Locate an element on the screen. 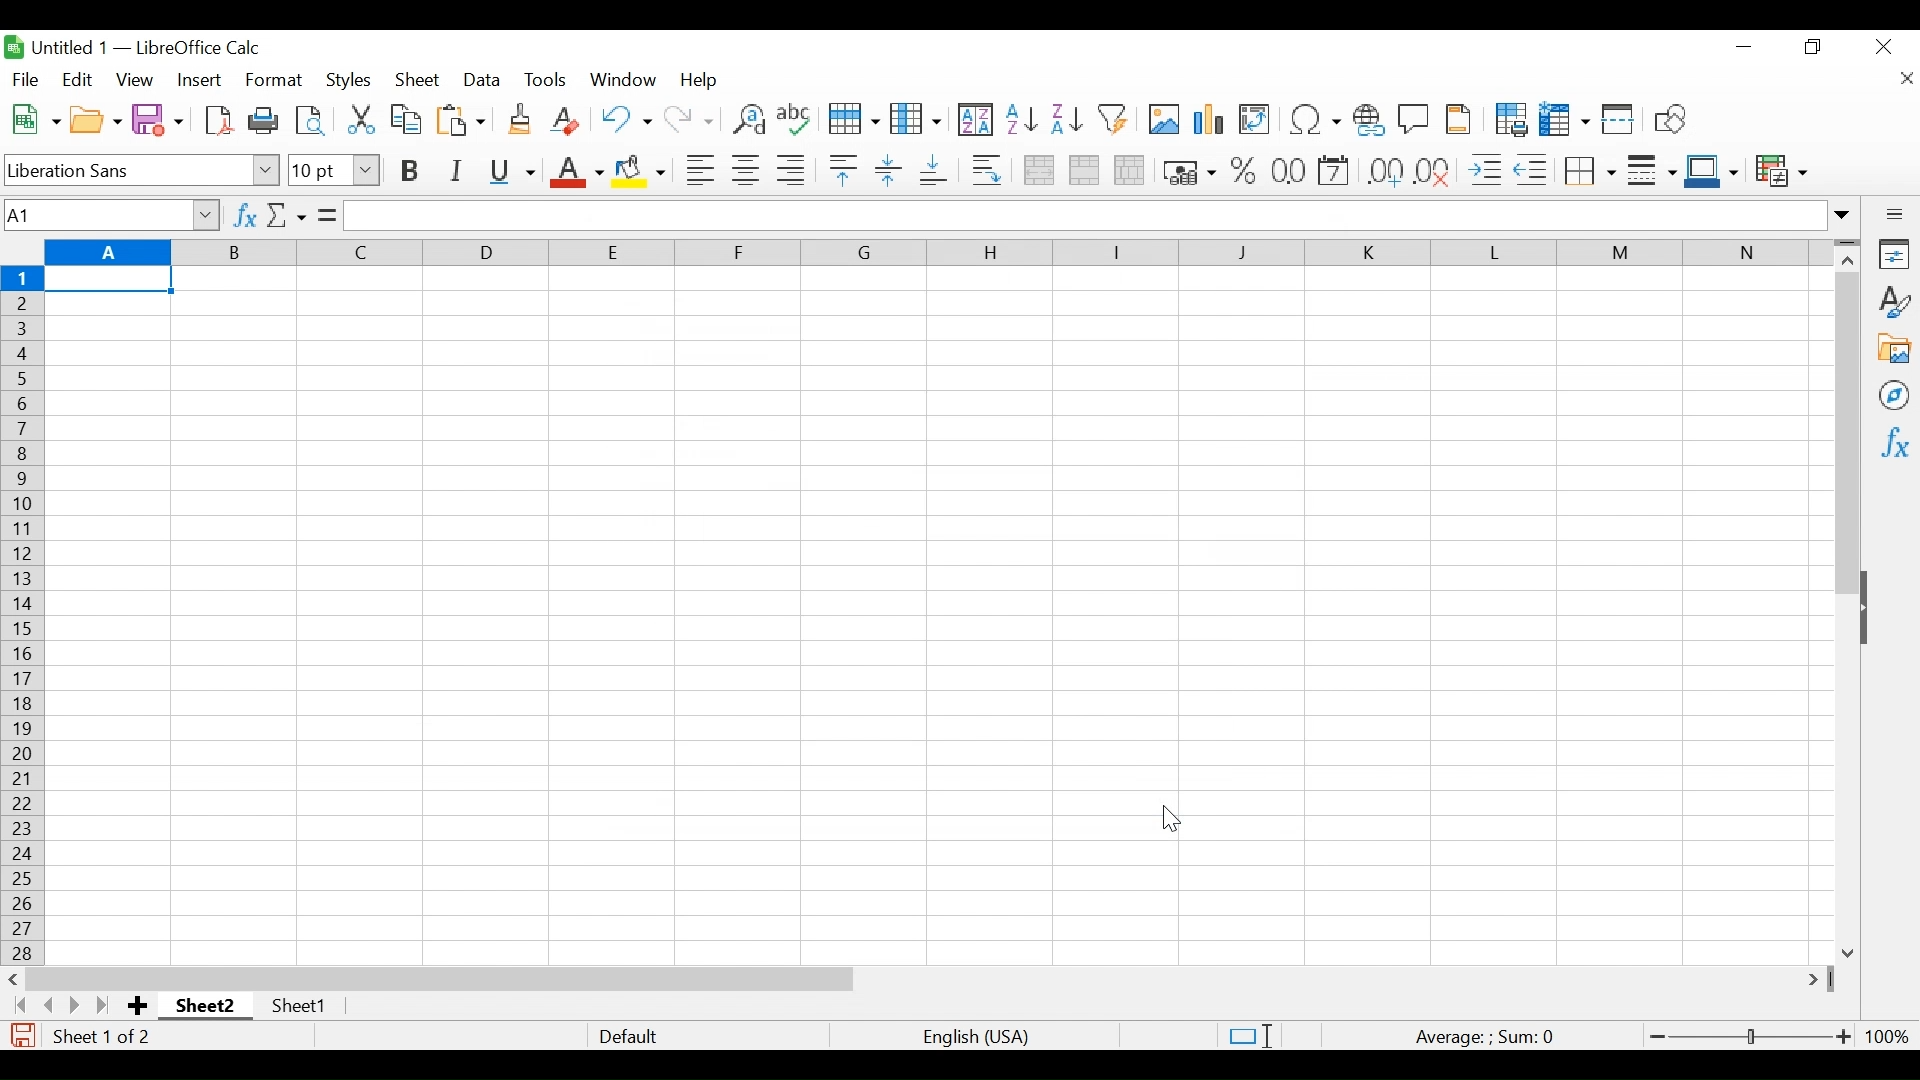 Image resolution: width=1920 pixels, height=1080 pixels. Find and Replace is located at coordinates (745, 120).